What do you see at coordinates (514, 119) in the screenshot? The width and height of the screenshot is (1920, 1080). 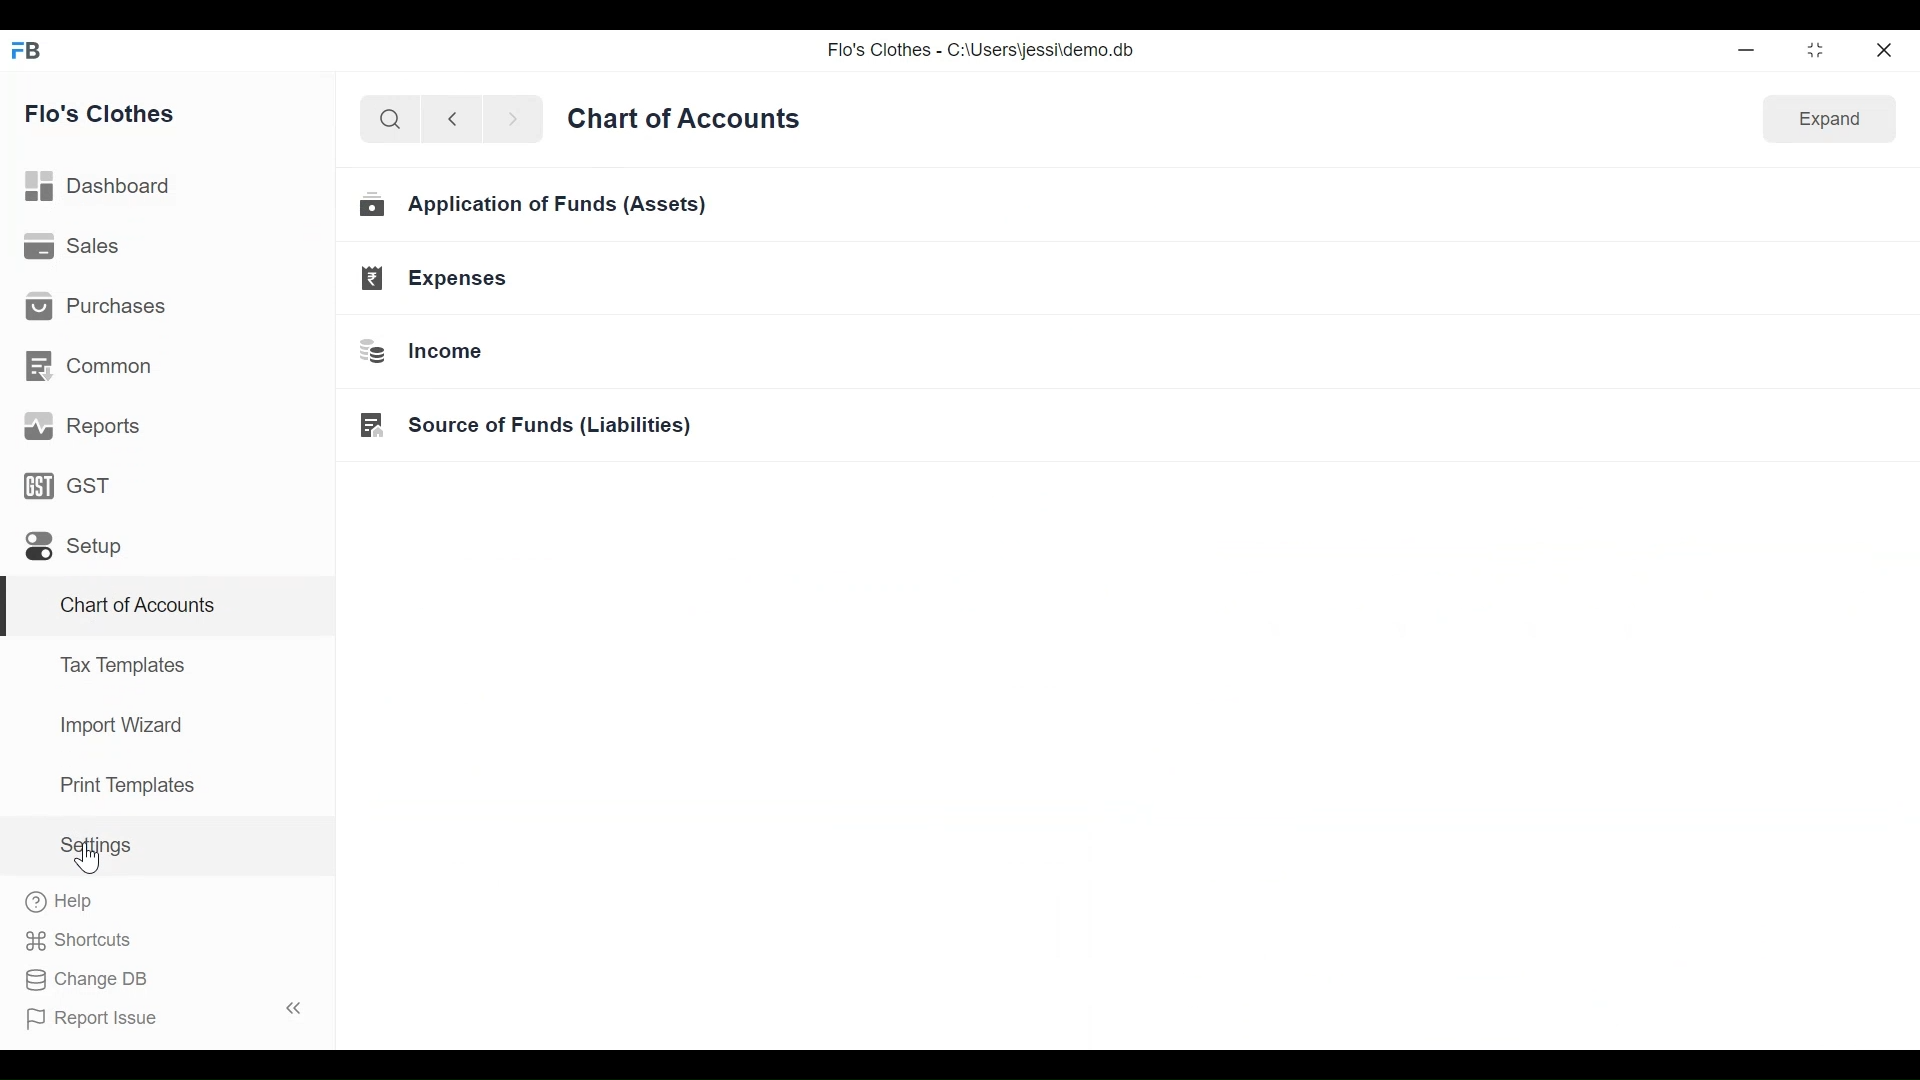 I see `next` at bounding box center [514, 119].